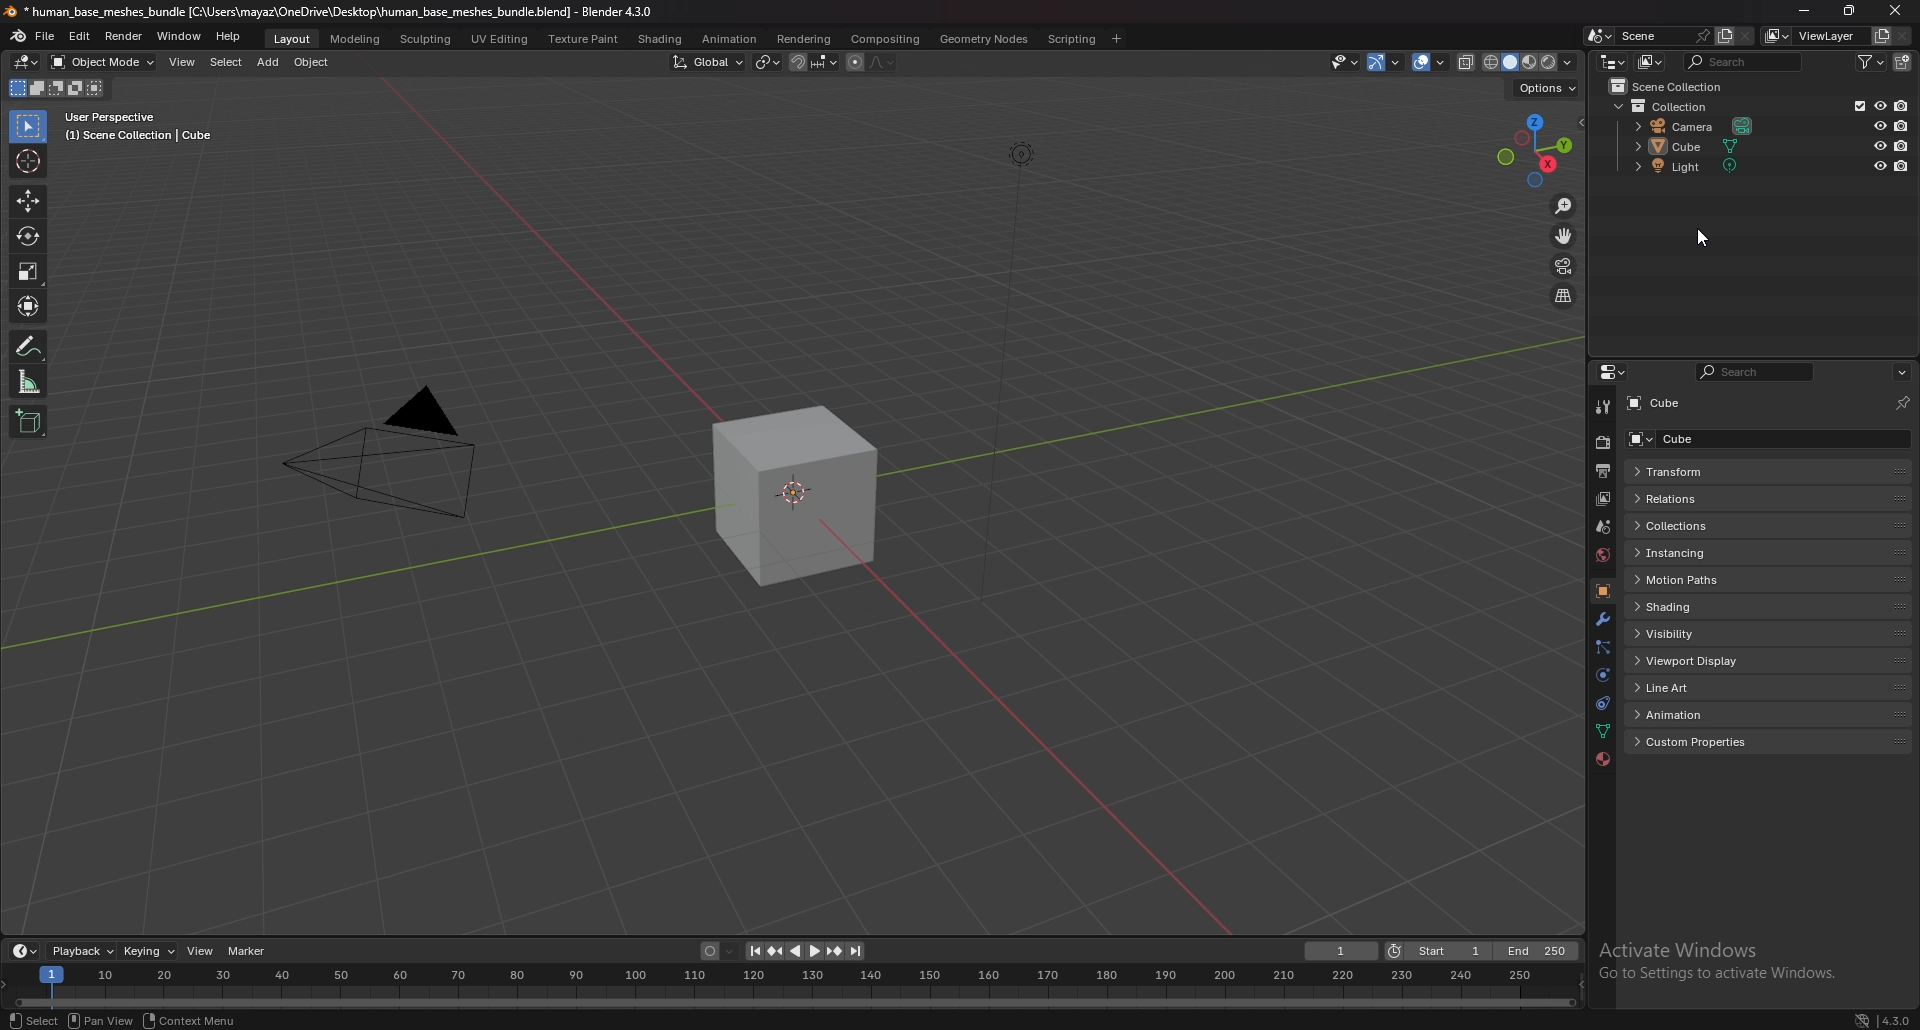 The image size is (1920, 1030). What do you see at coordinates (46, 37) in the screenshot?
I see `file` at bounding box center [46, 37].